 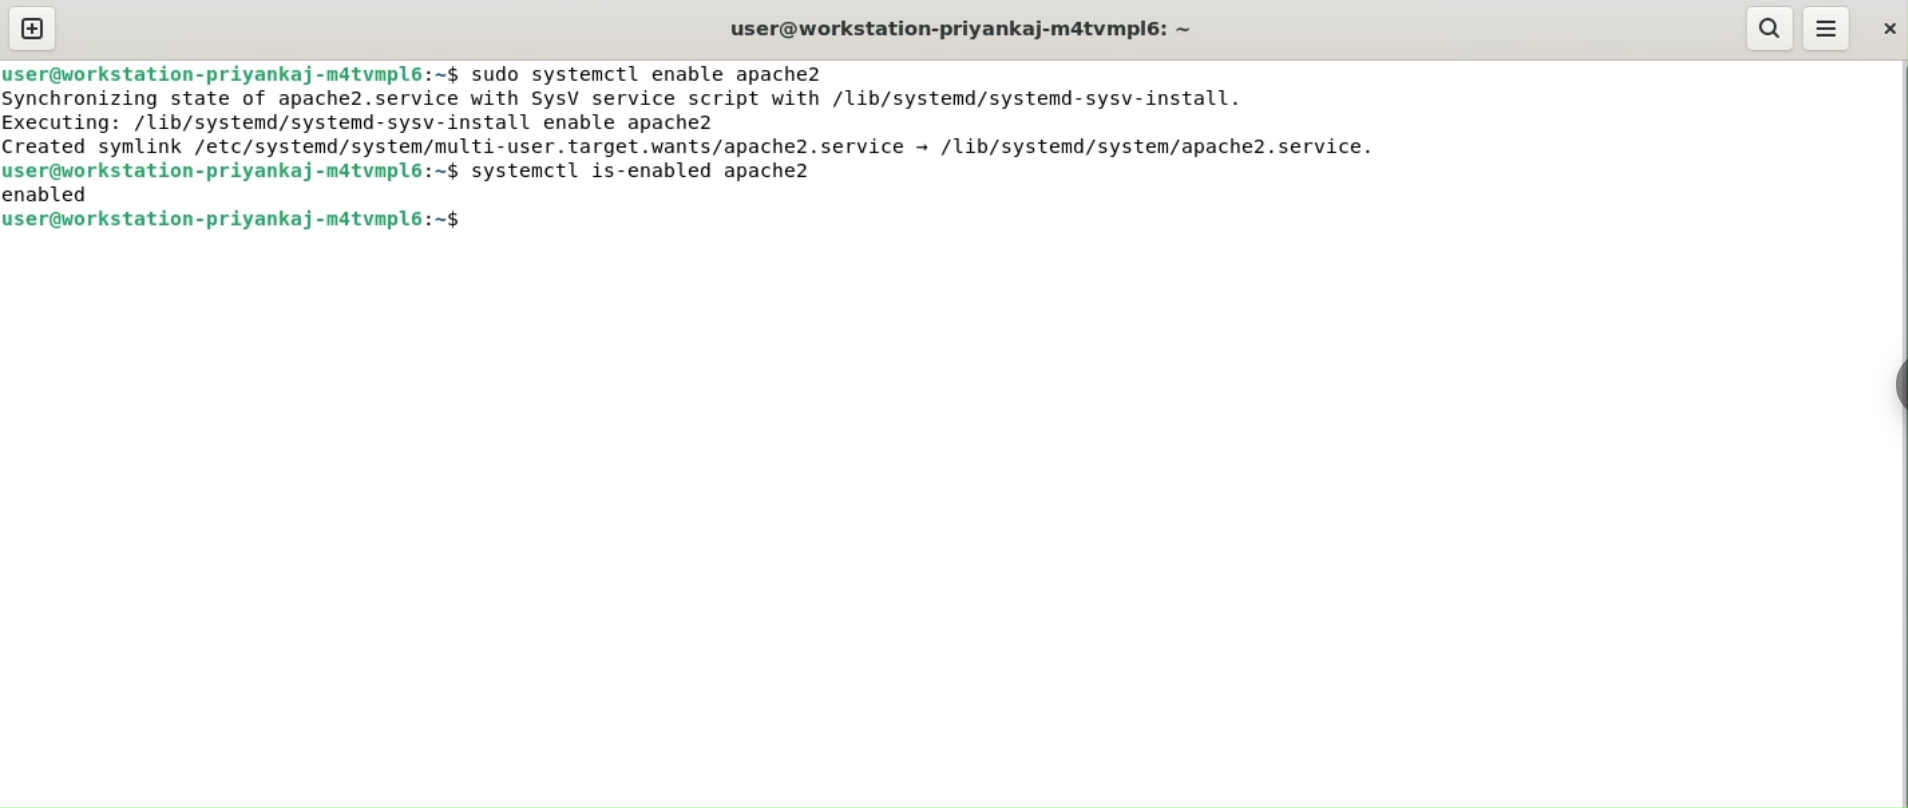 I want to click on new tab, so click(x=32, y=28).